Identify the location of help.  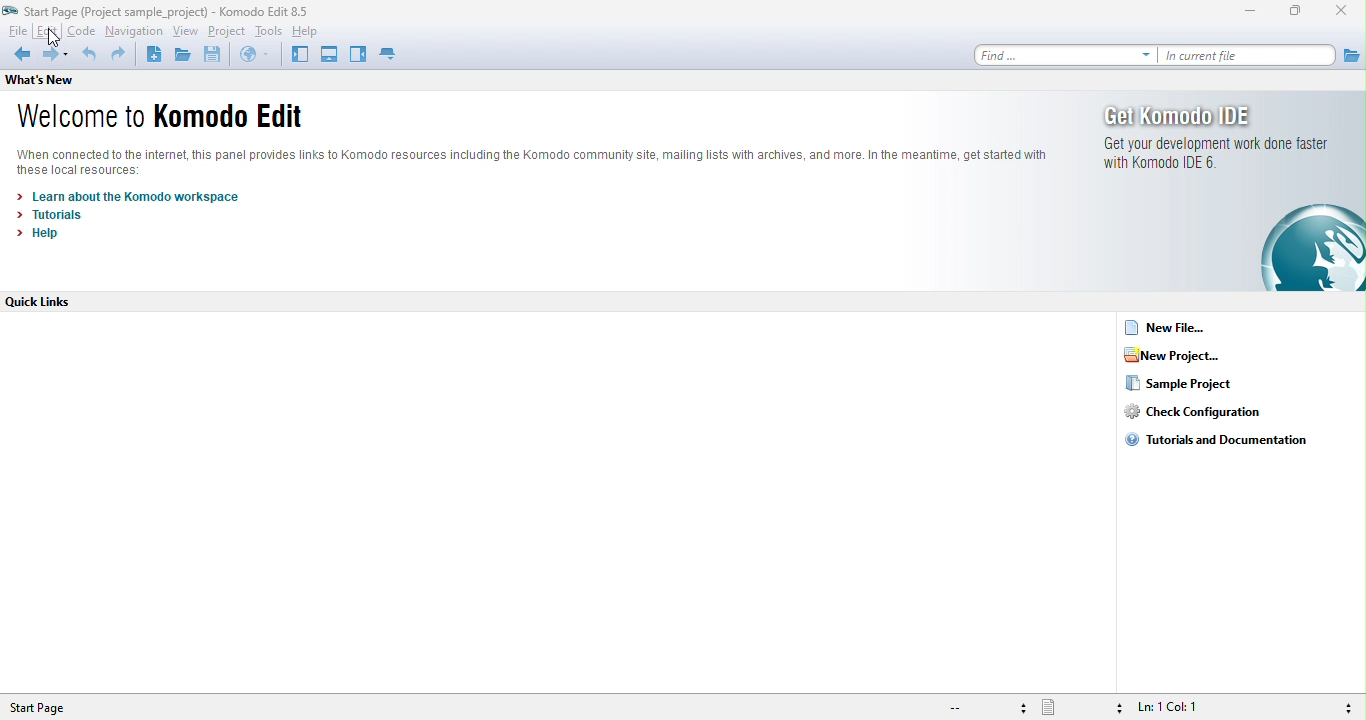
(41, 236).